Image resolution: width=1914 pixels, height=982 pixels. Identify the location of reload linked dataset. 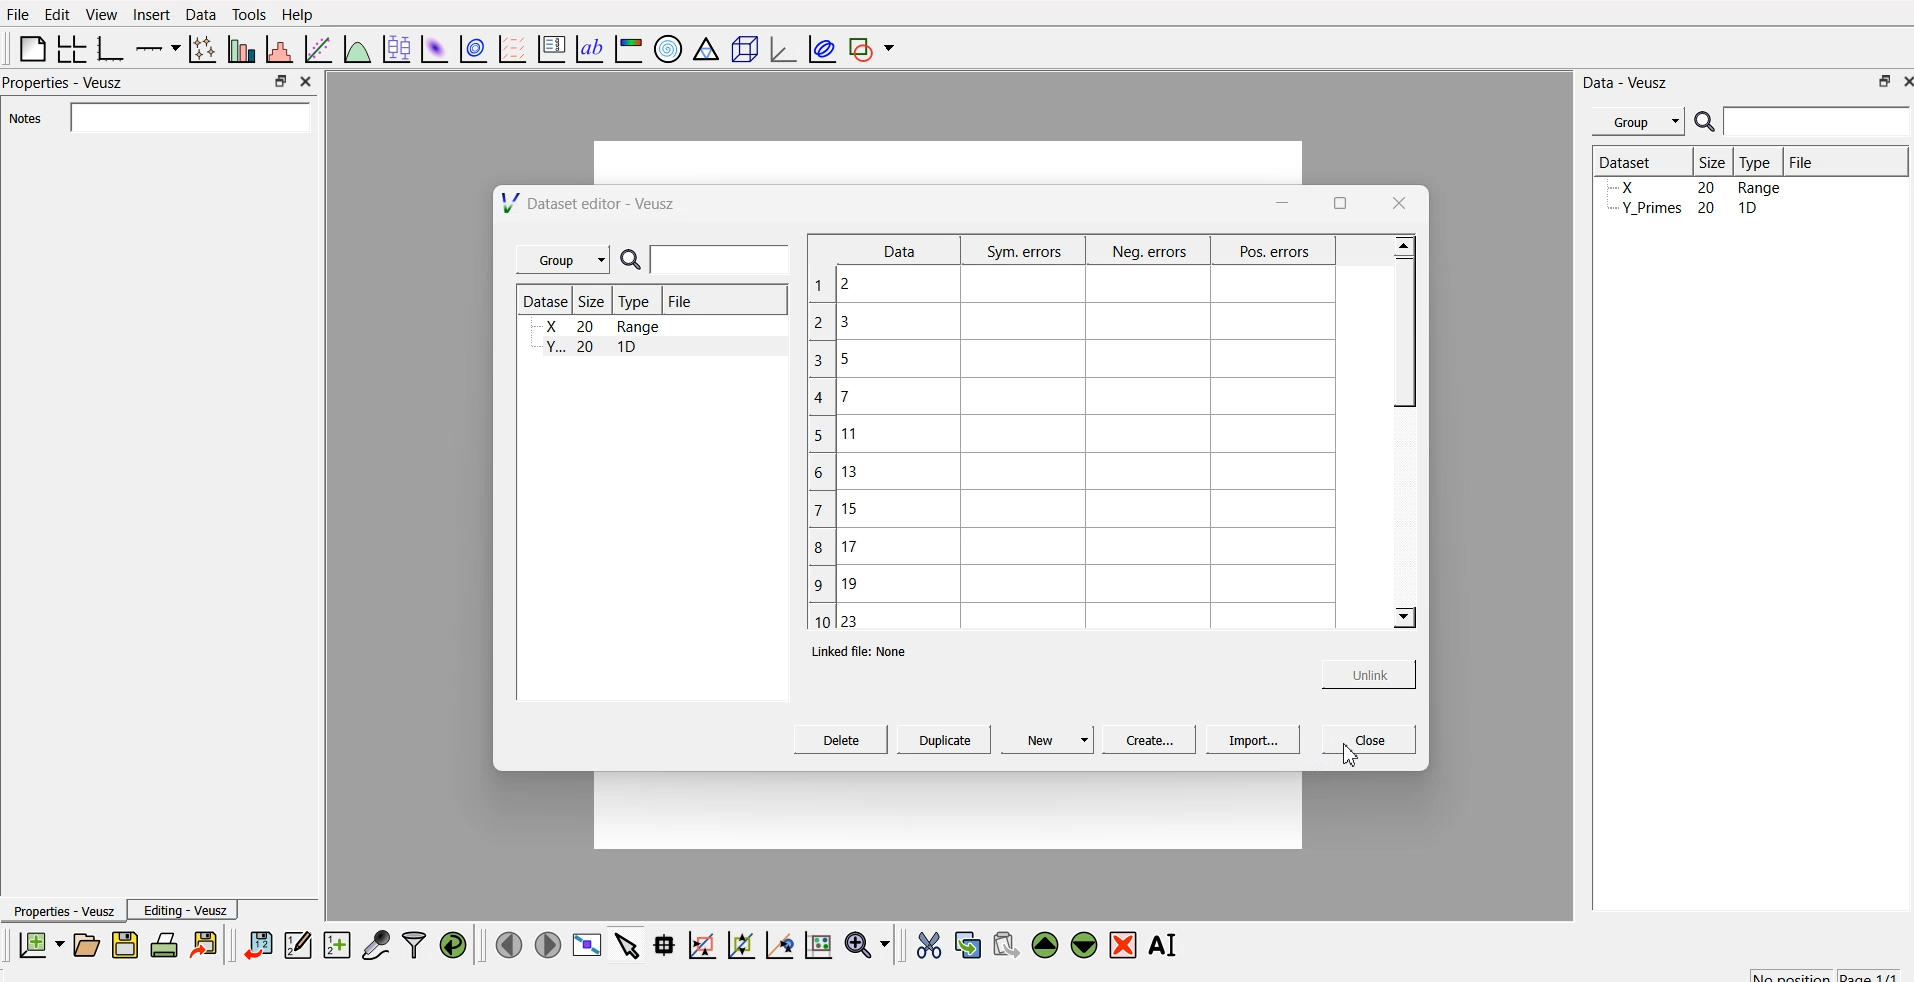
(453, 942).